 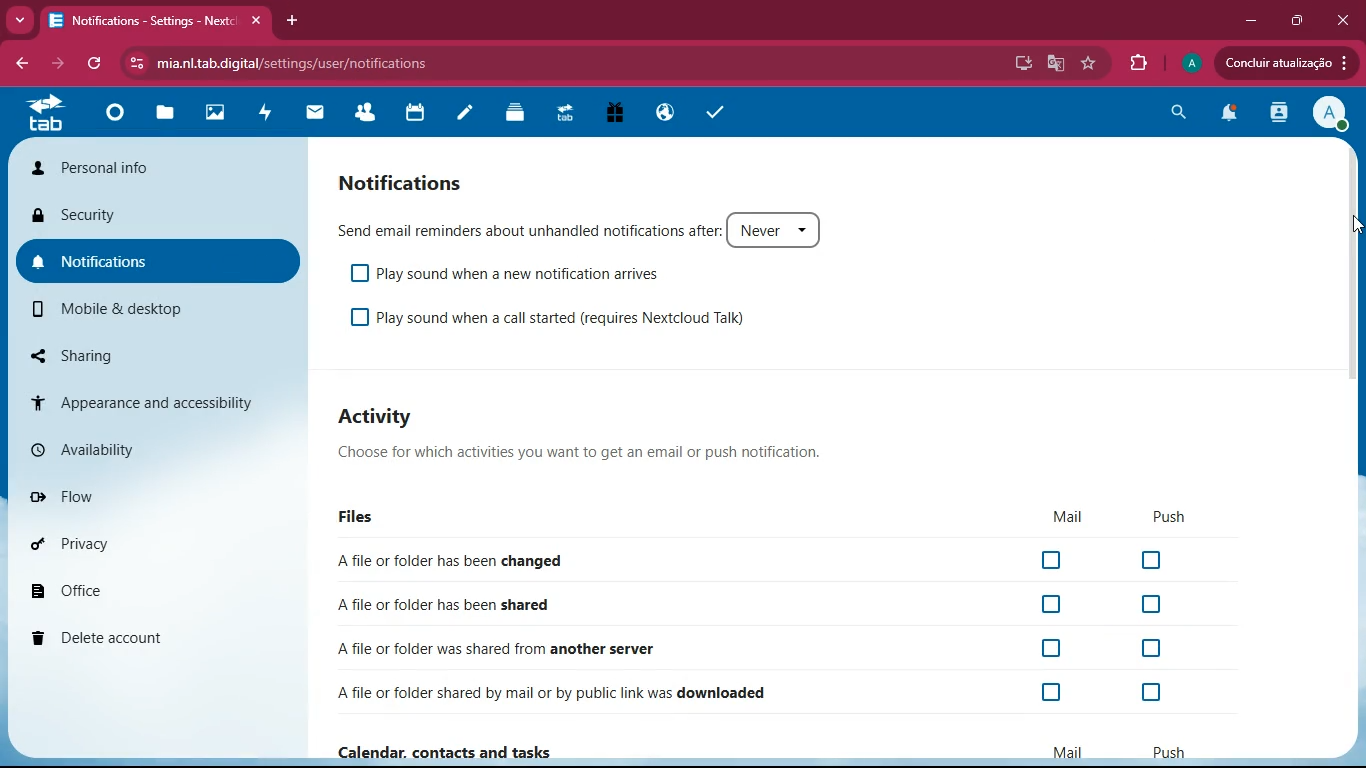 I want to click on tab, so click(x=44, y=114).